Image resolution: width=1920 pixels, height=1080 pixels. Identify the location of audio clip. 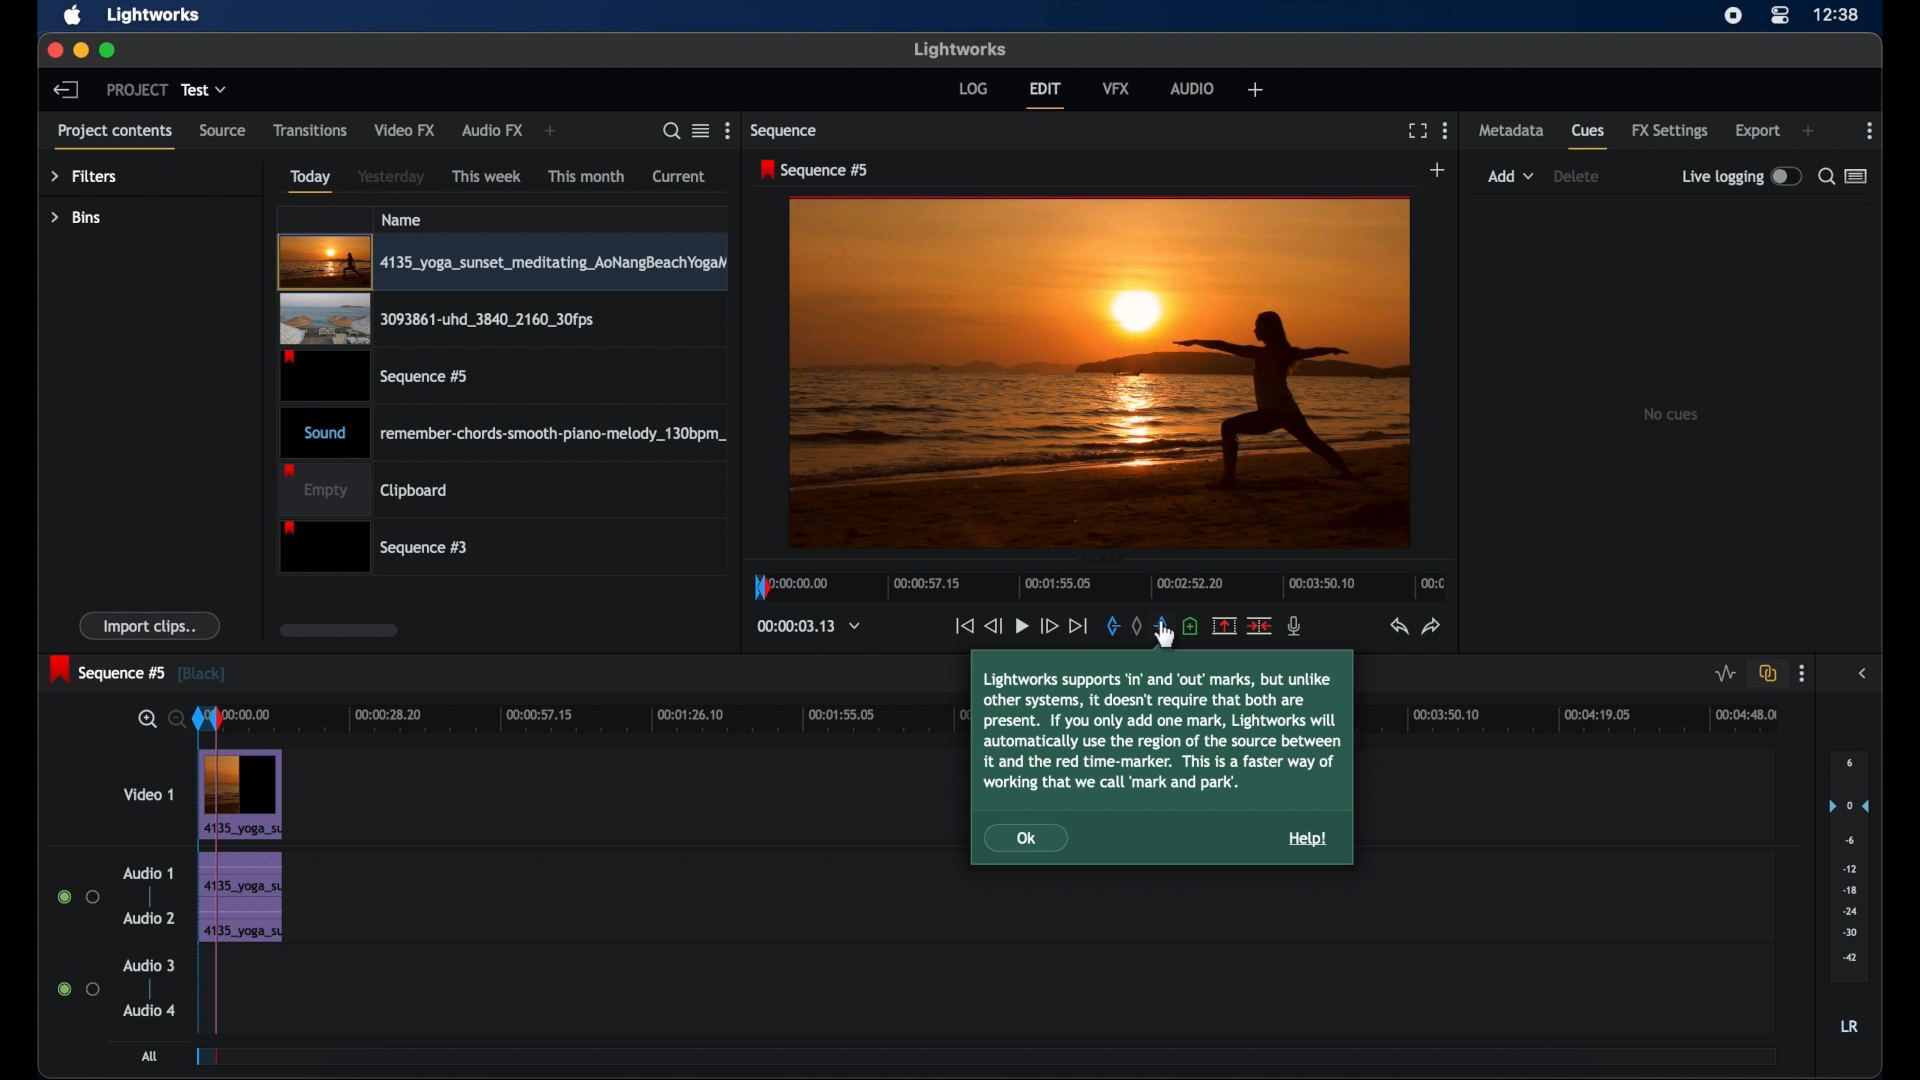
(239, 872).